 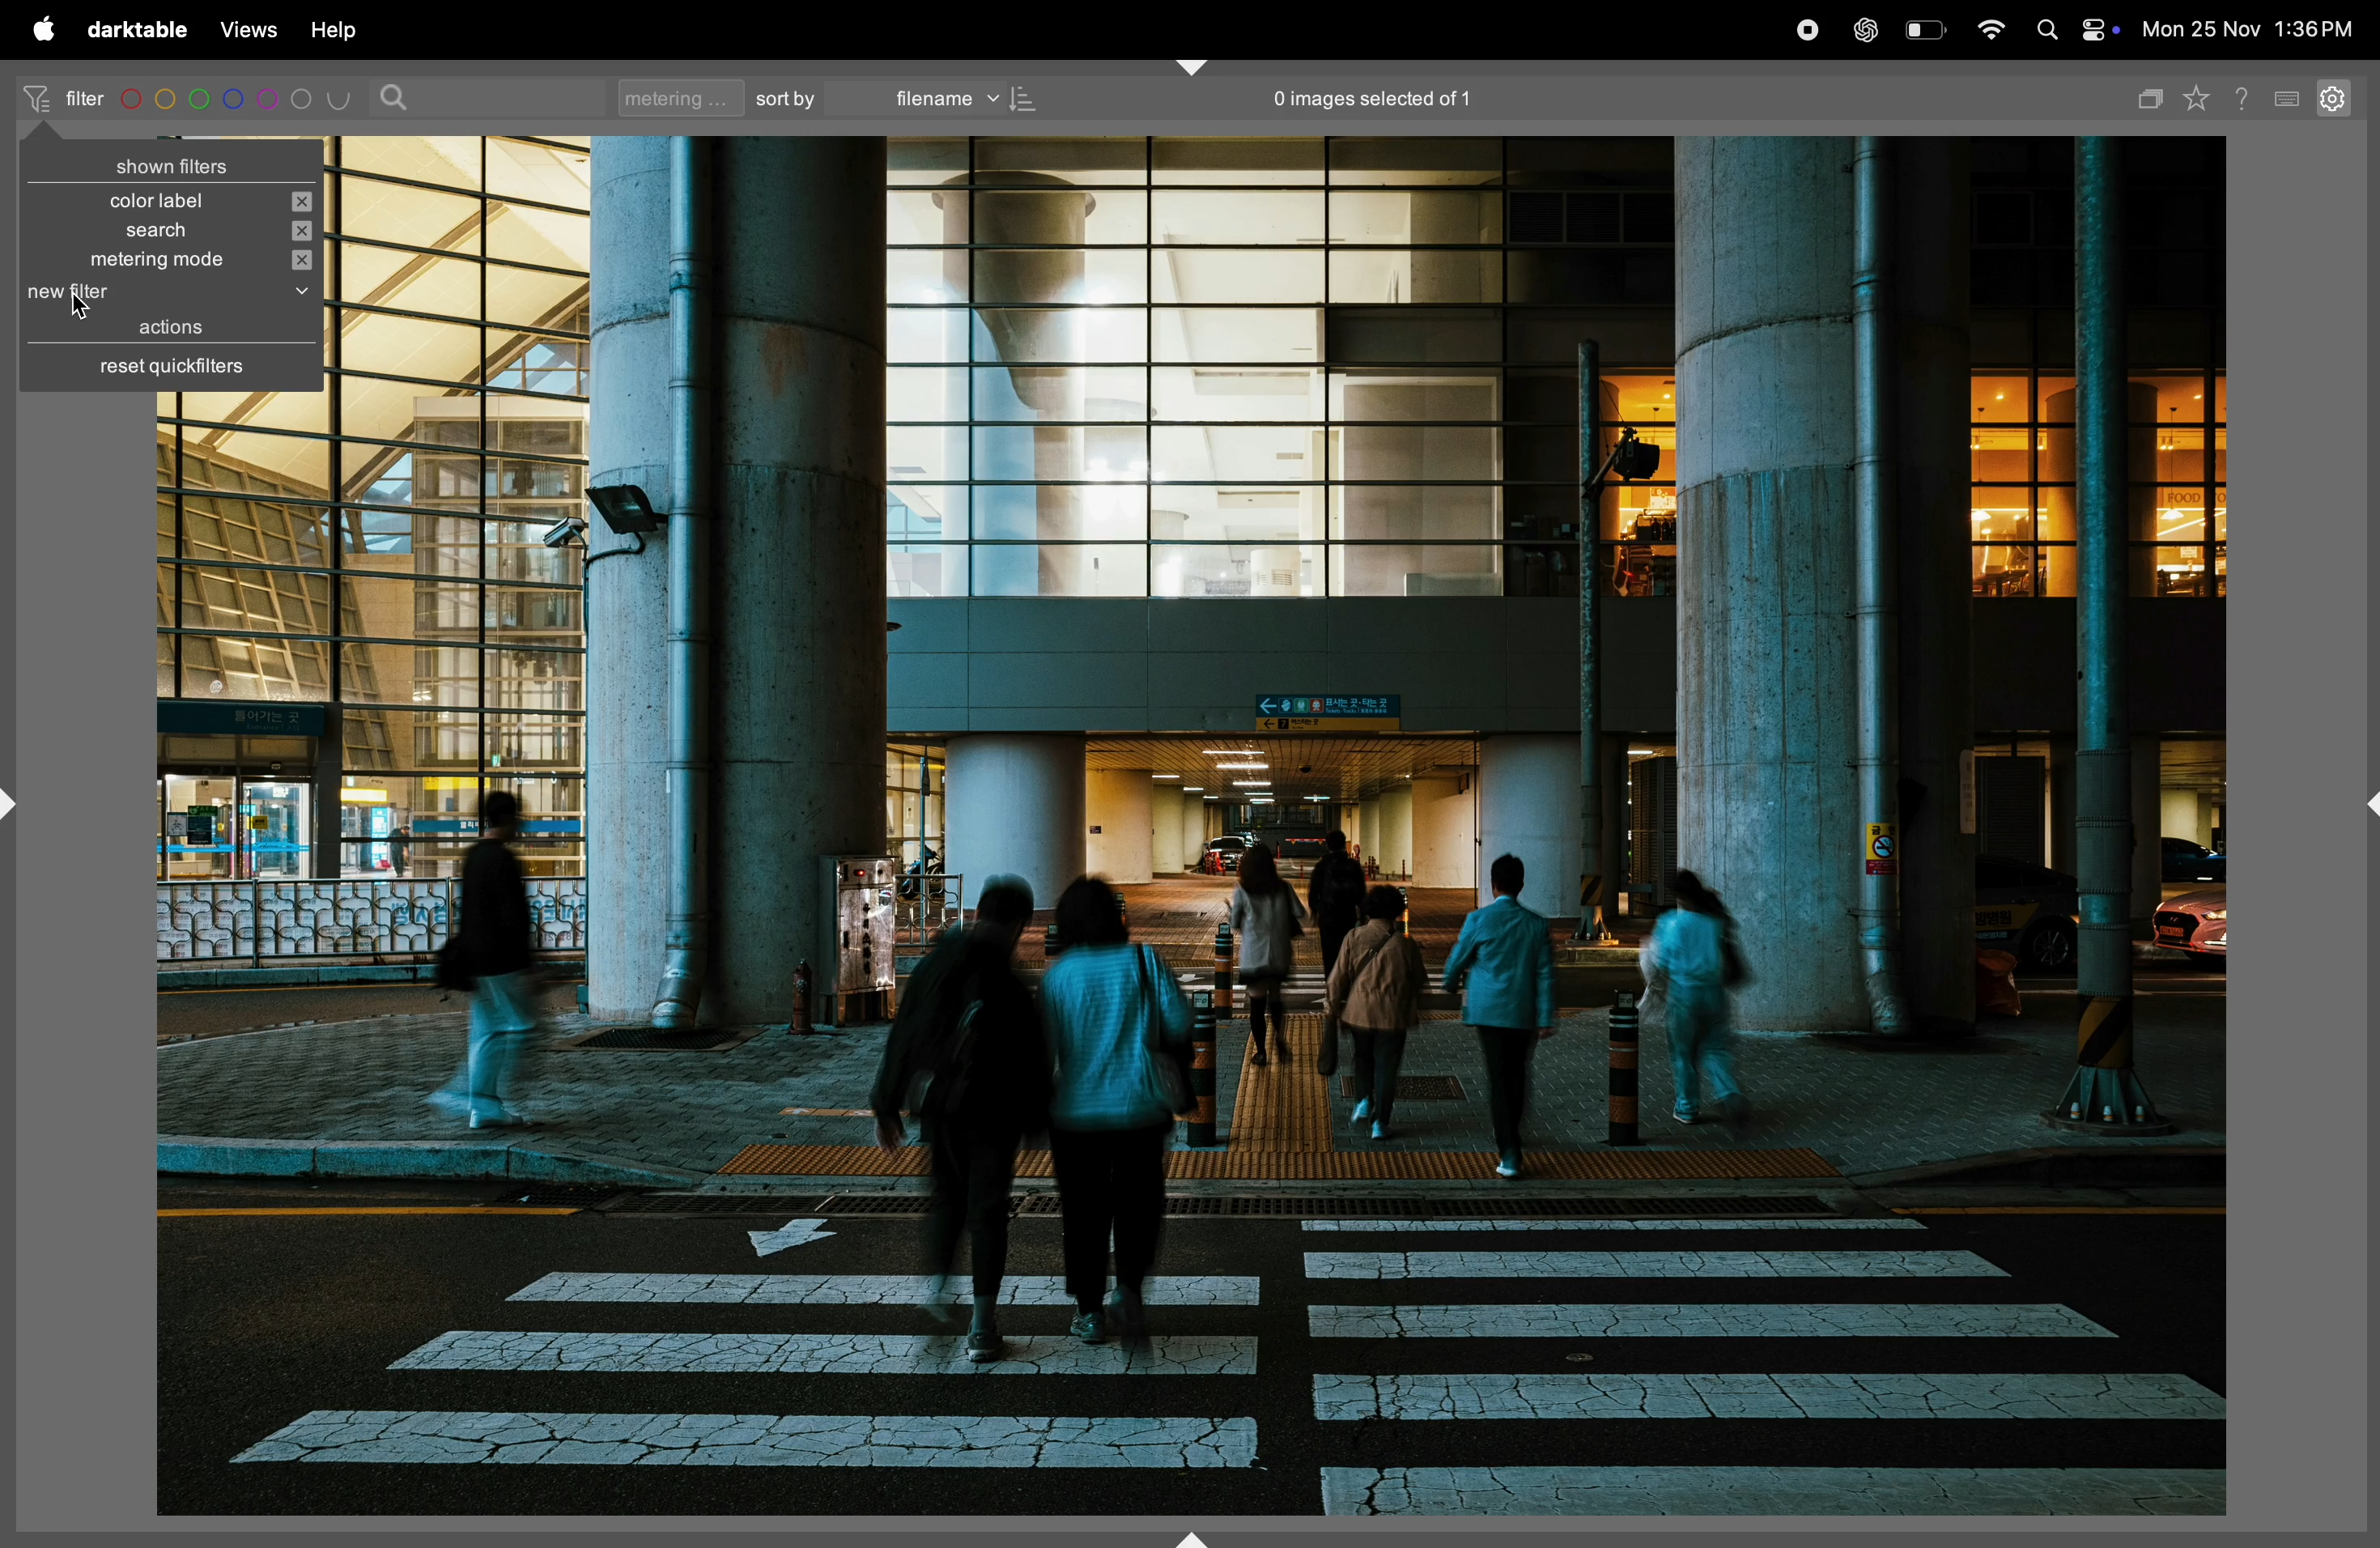 What do you see at coordinates (350, 29) in the screenshot?
I see `help` at bounding box center [350, 29].